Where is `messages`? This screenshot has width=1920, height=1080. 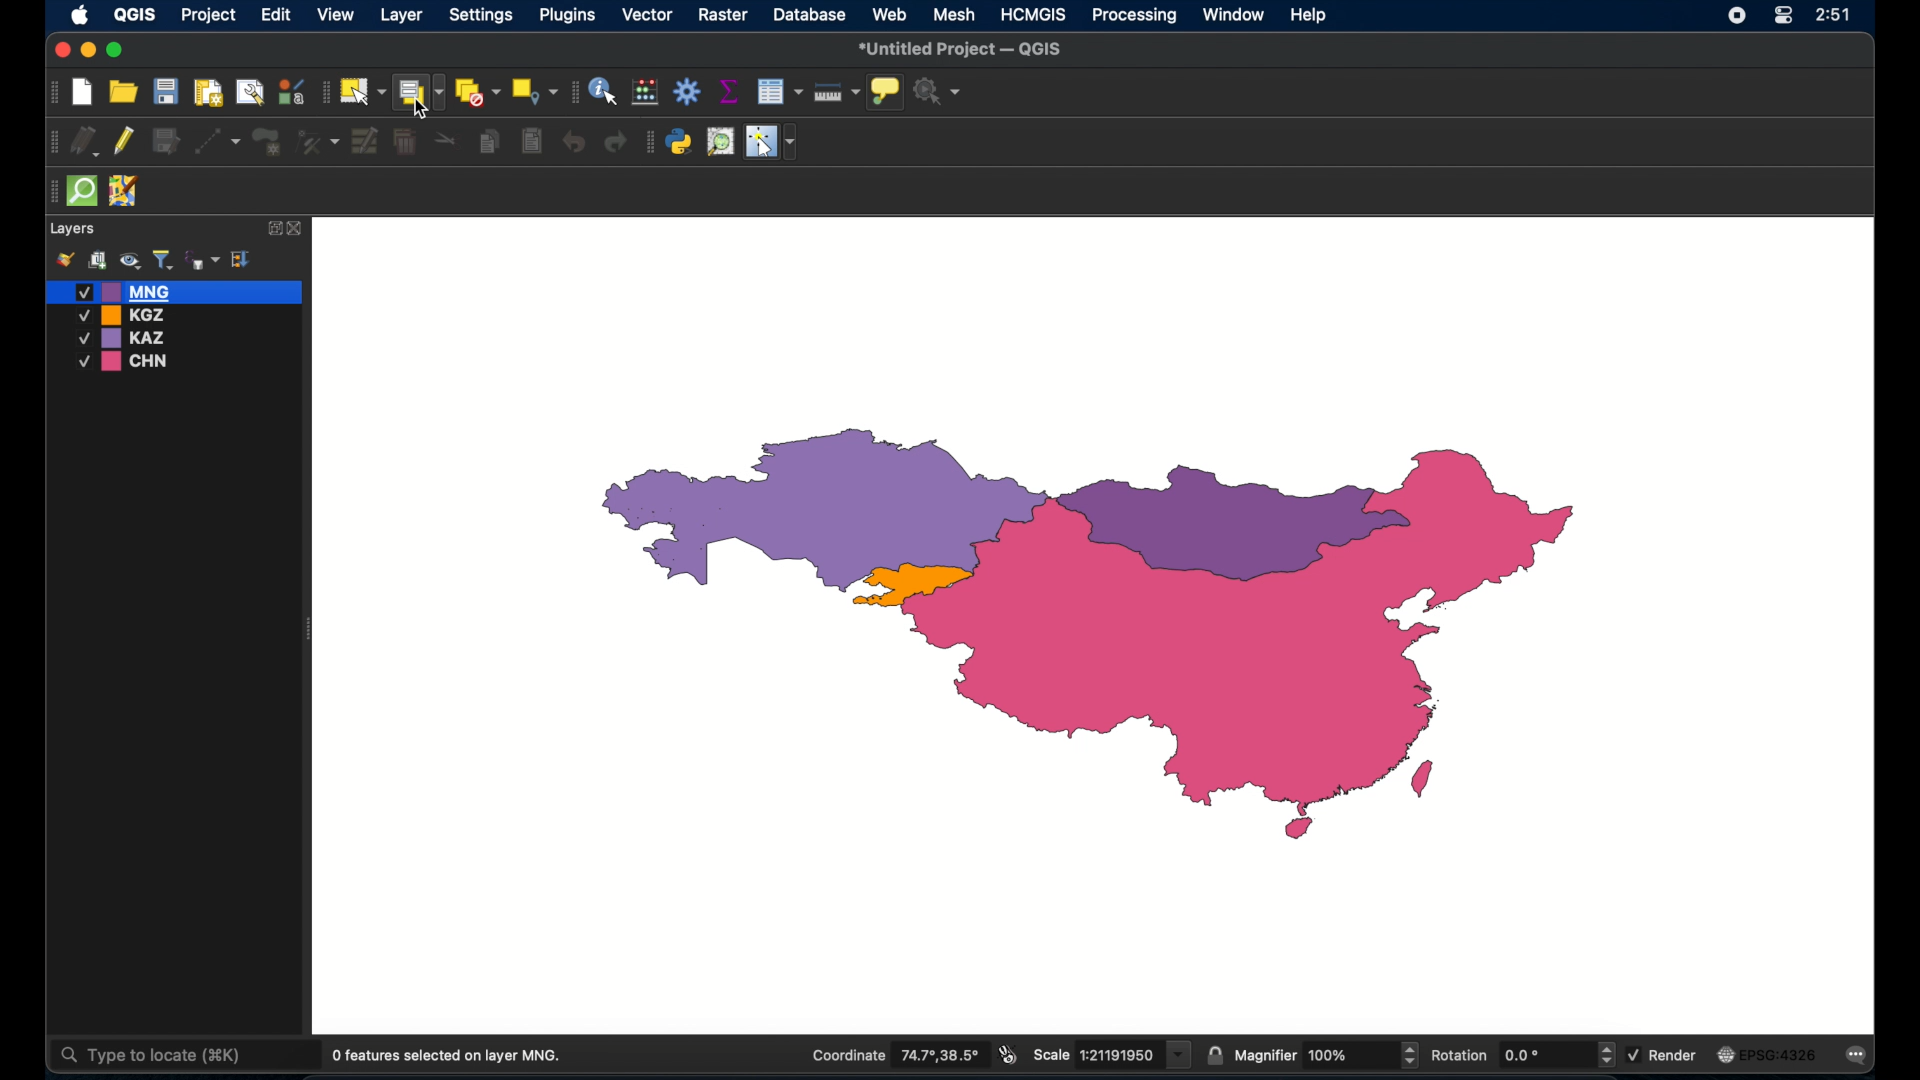
messages is located at coordinates (1860, 1056).